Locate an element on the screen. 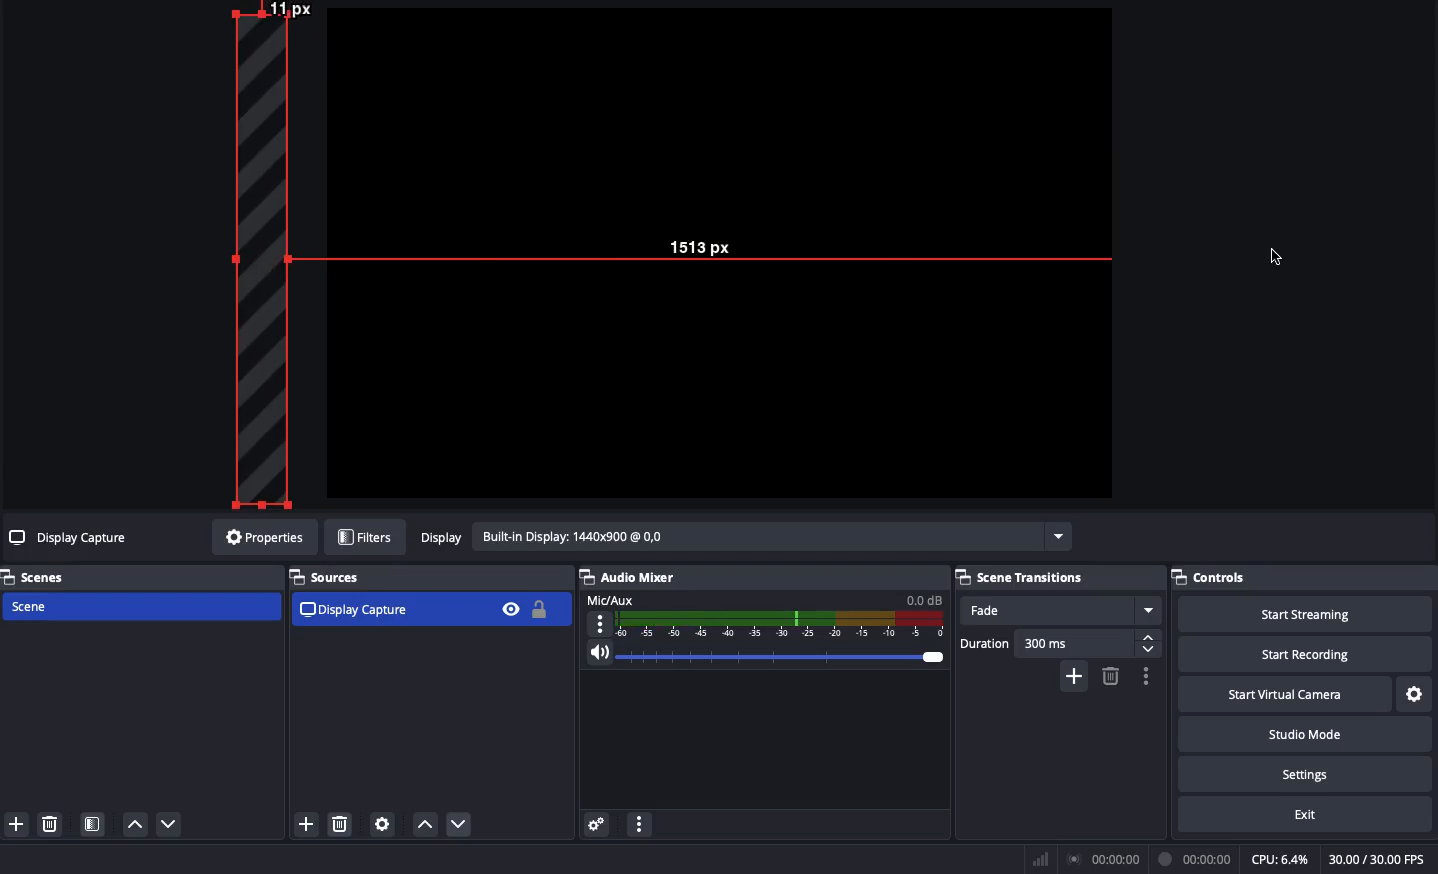 Image resolution: width=1438 pixels, height=874 pixels. Click is located at coordinates (1280, 260).